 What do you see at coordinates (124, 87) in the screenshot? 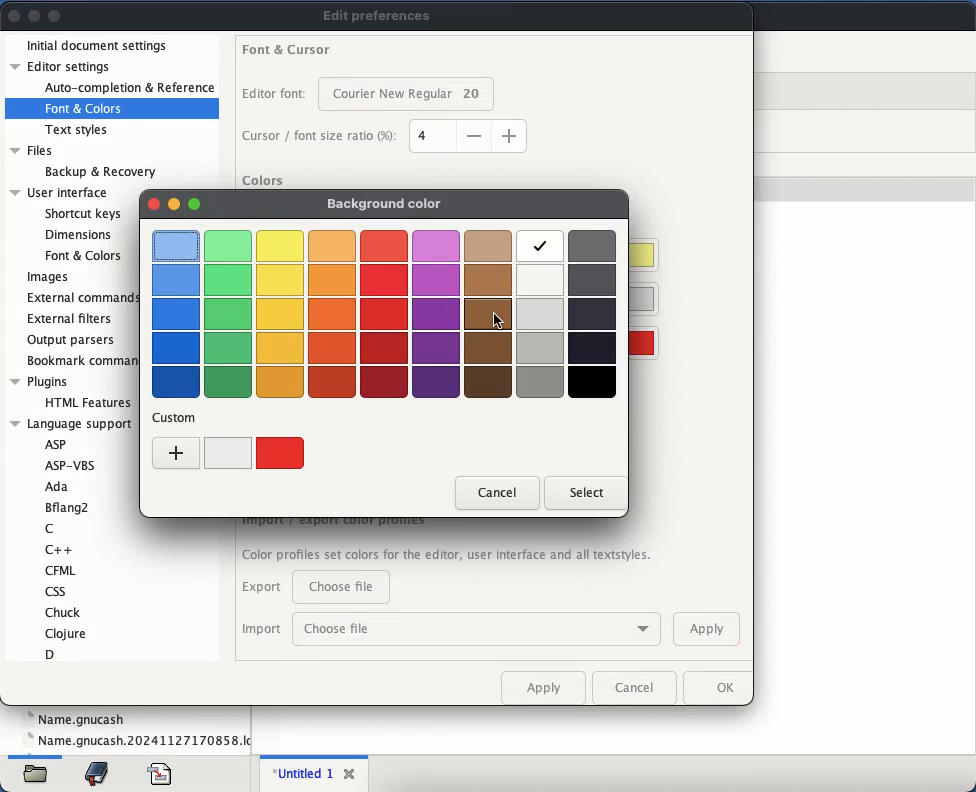
I see `auto-completion and reference` at bounding box center [124, 87].